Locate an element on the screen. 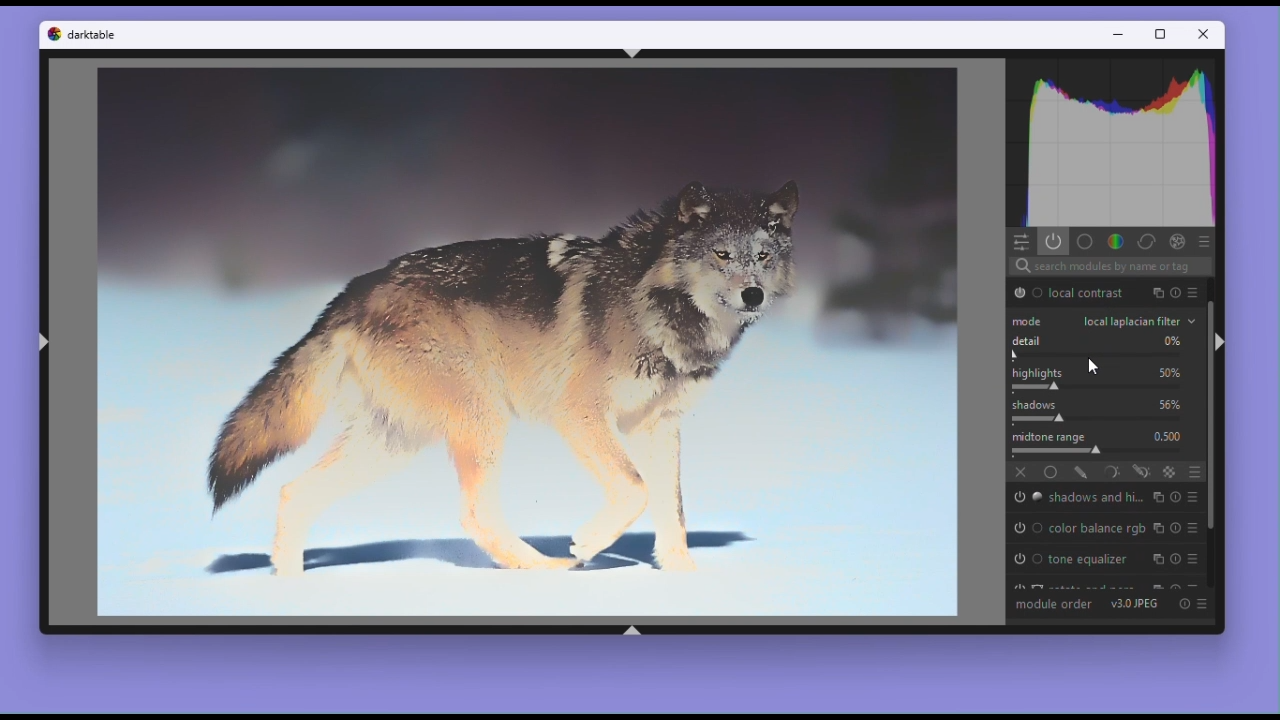  Shadows is located at coordinates (1106, 411).